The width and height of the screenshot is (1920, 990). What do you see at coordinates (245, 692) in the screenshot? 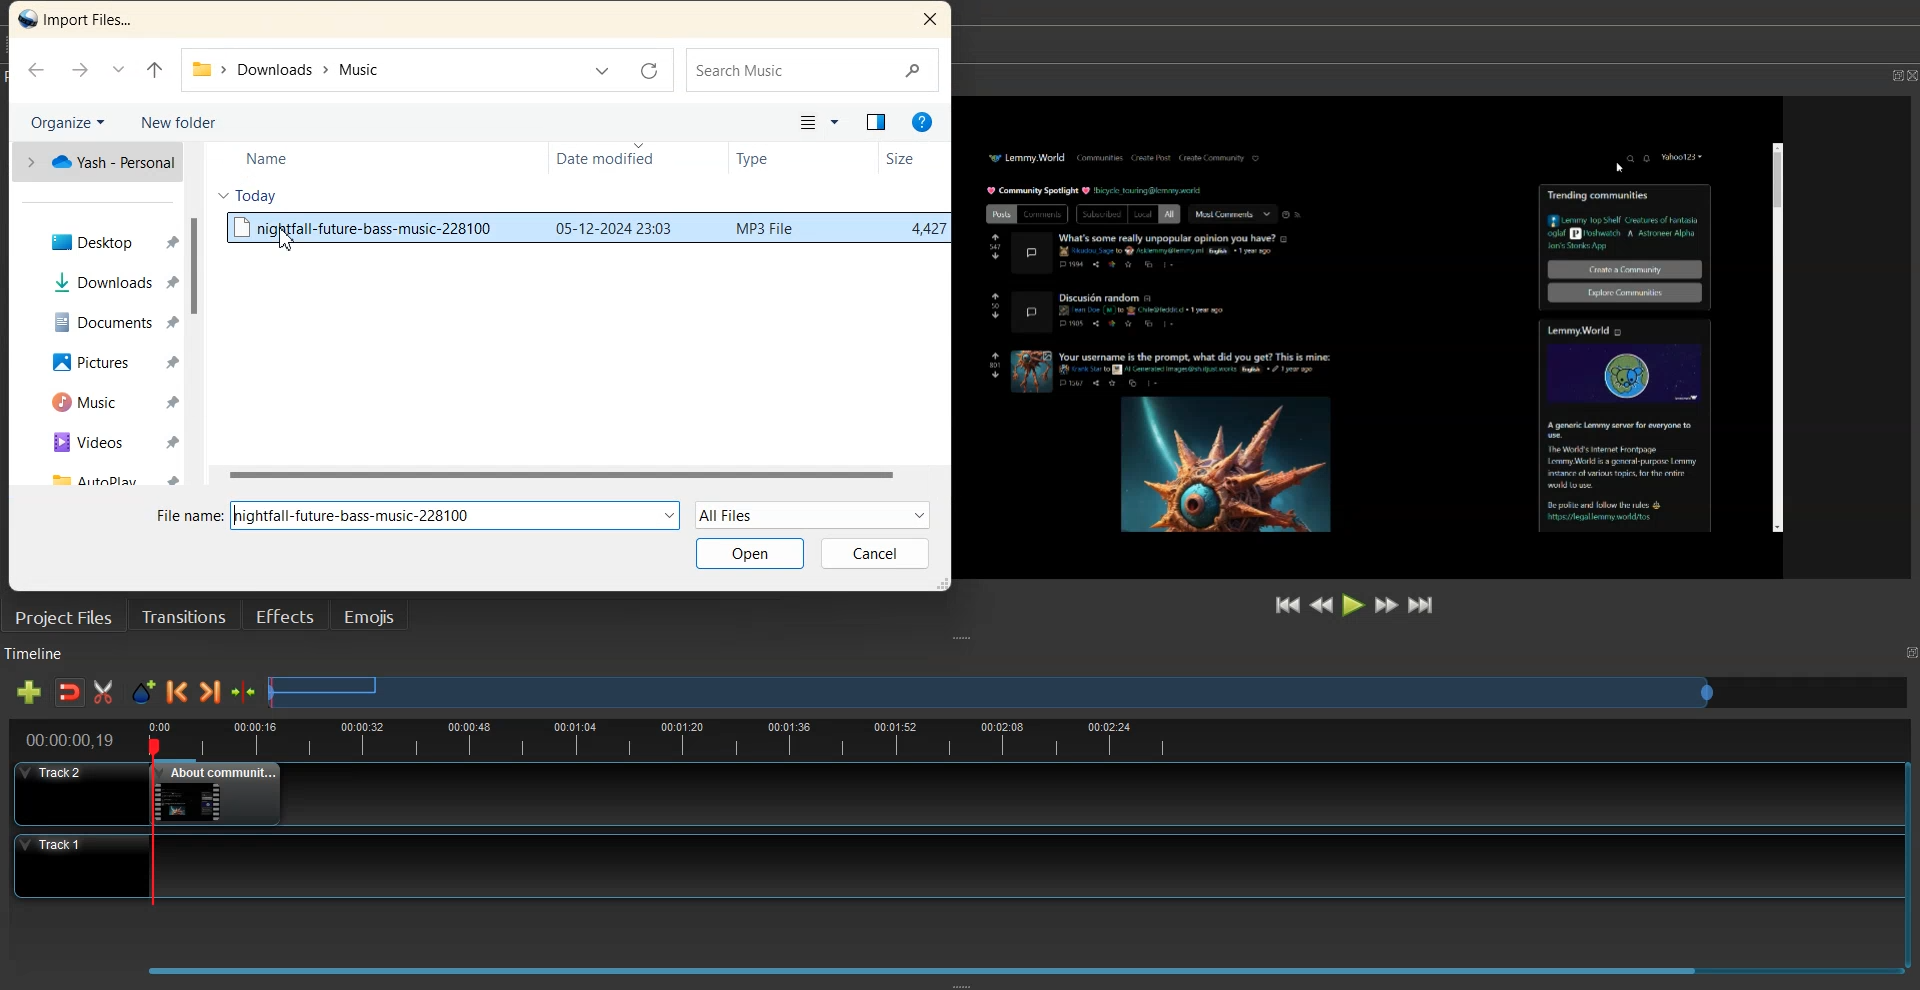
I see `Center the timeline on the playhead` at bounding box center [245, 692].